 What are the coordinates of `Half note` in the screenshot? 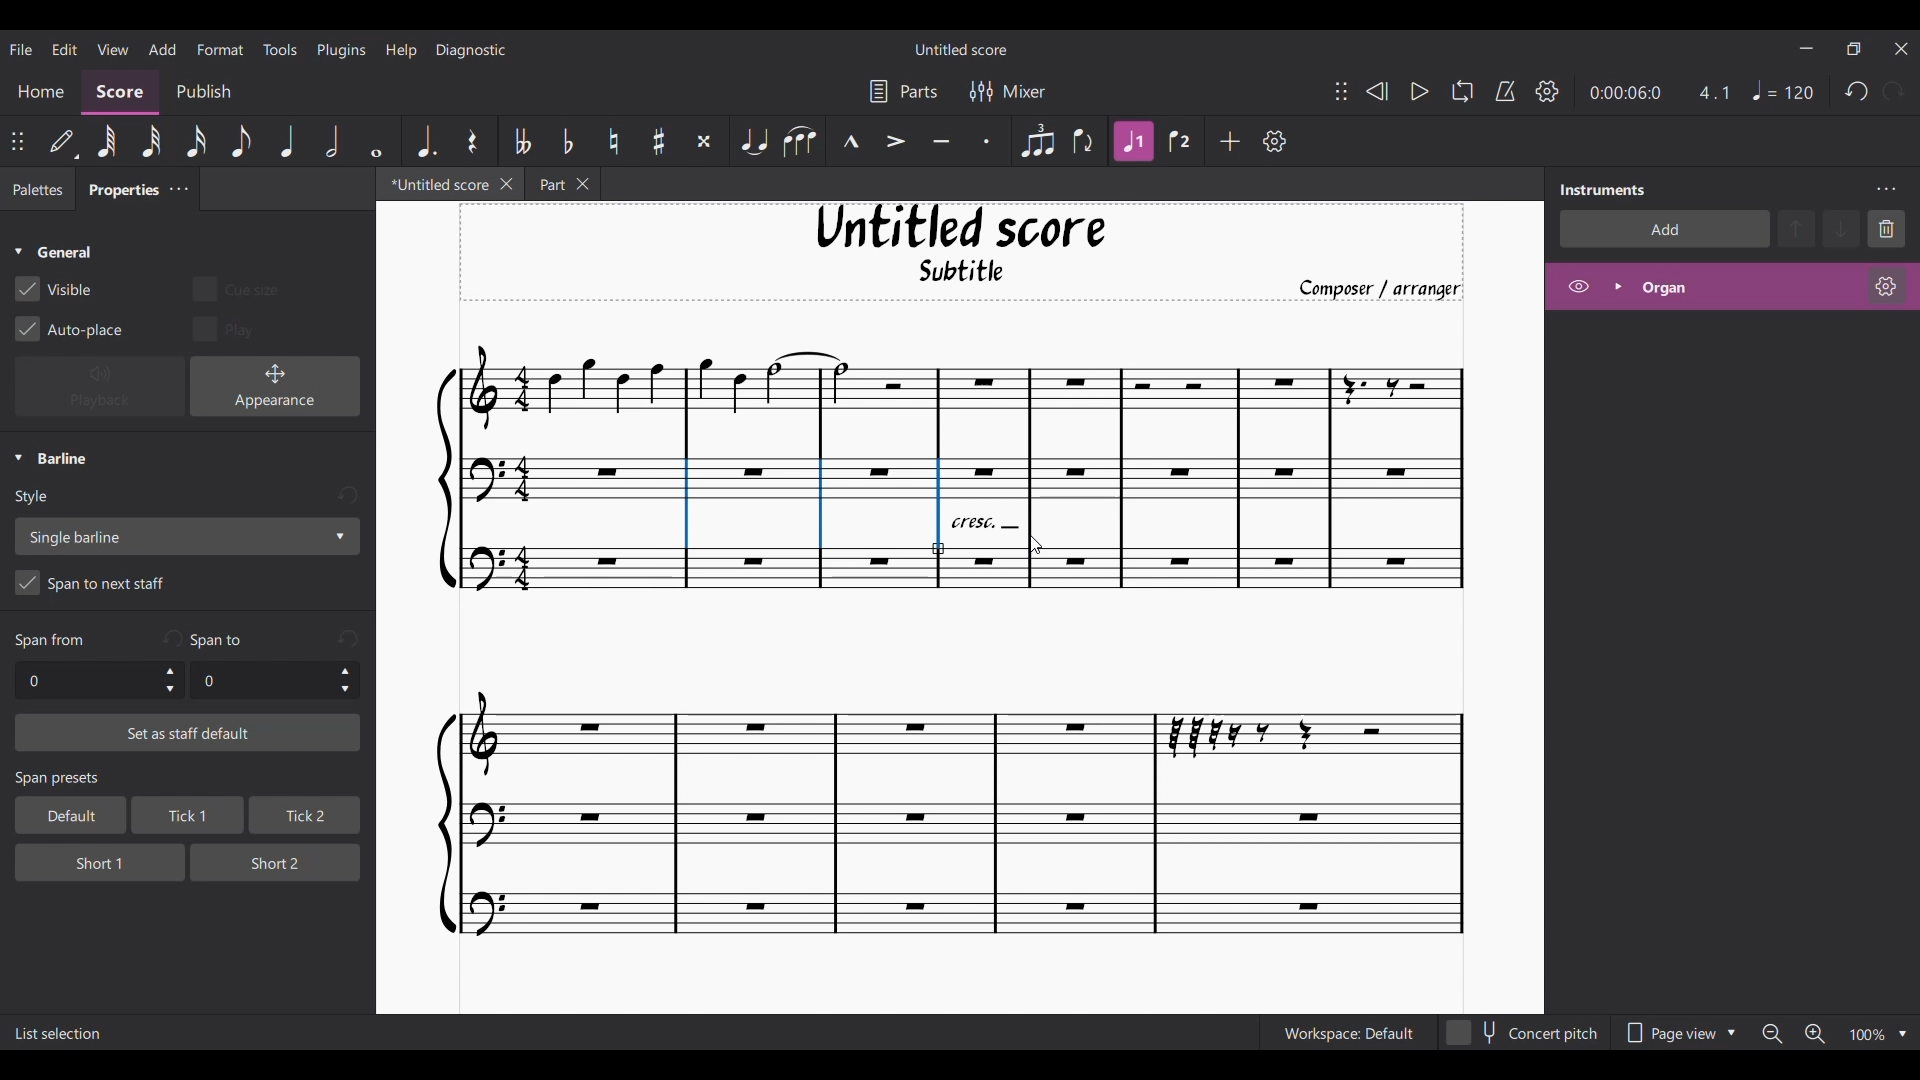 It's located at (334, 140).